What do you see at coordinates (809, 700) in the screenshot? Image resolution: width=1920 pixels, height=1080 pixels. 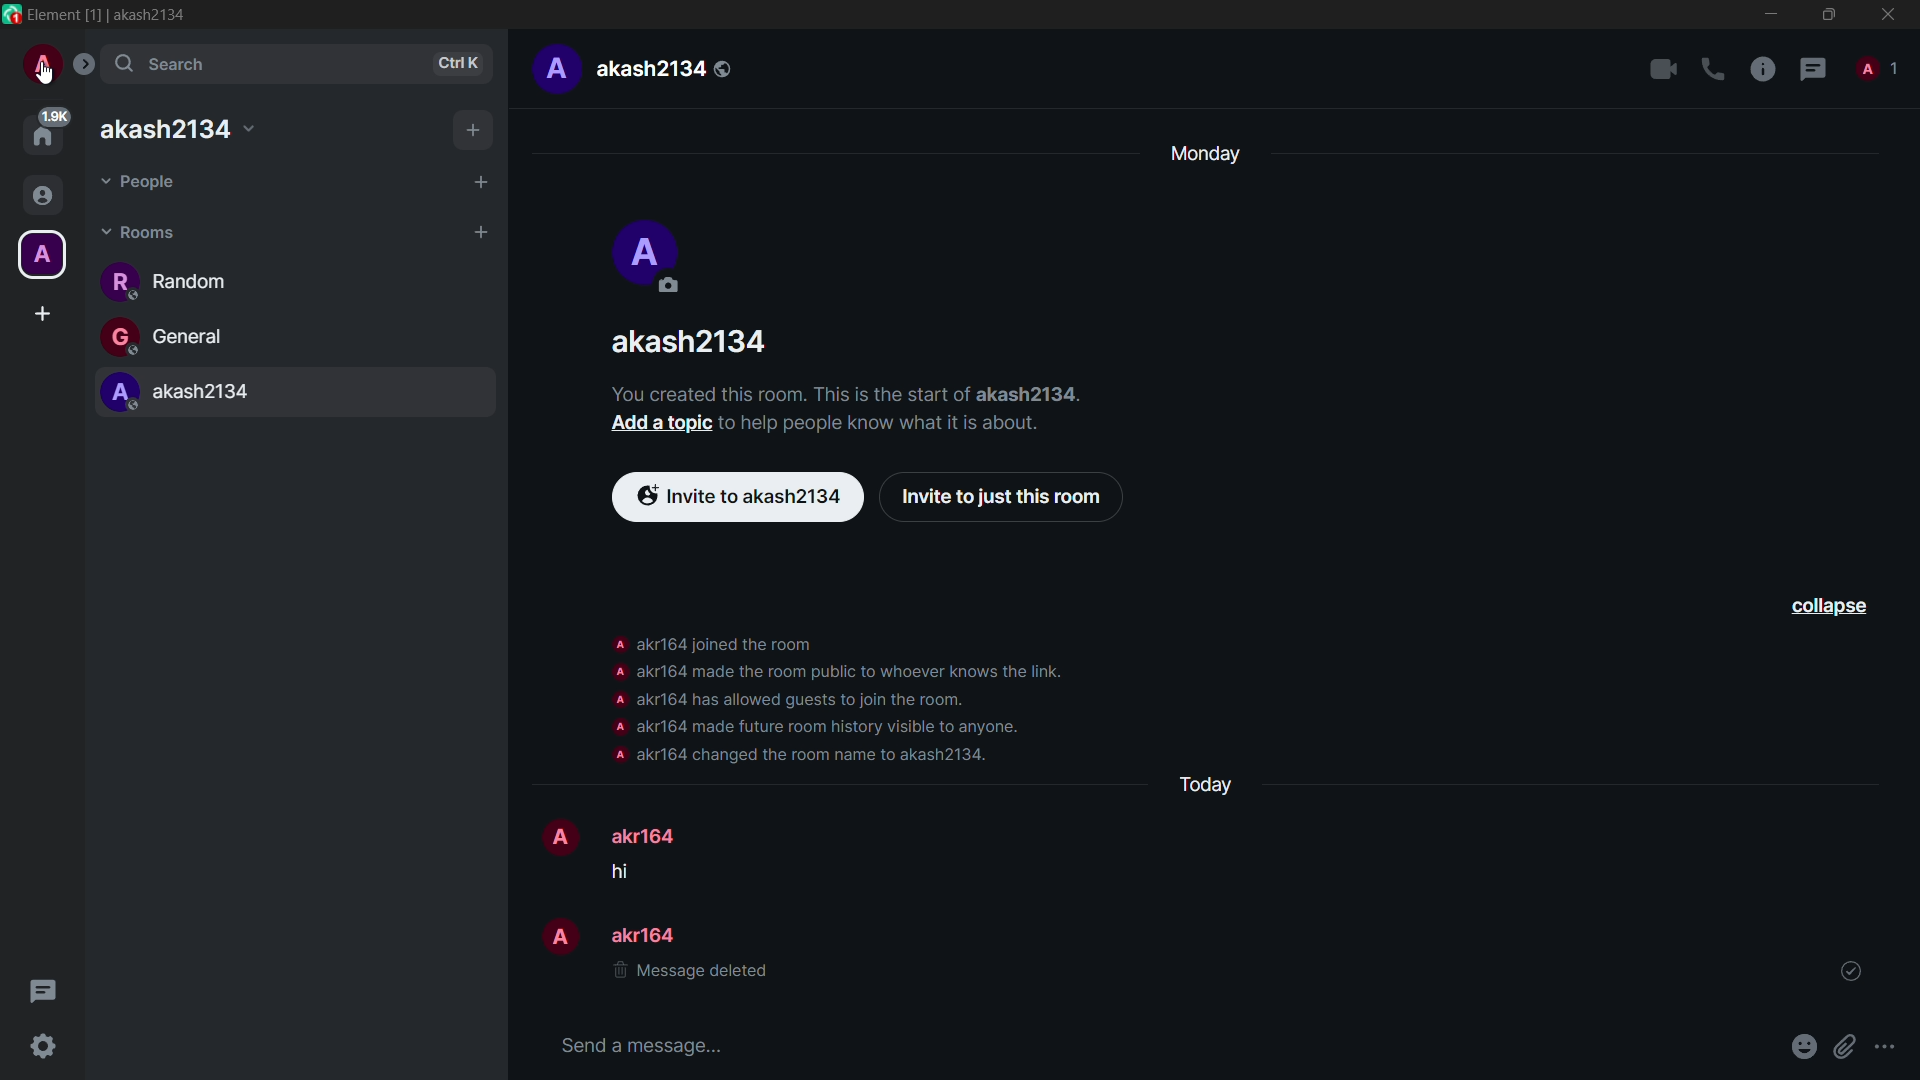 I see `akr164 has allowed guests to join the room.` at bounding box center [809, 700].